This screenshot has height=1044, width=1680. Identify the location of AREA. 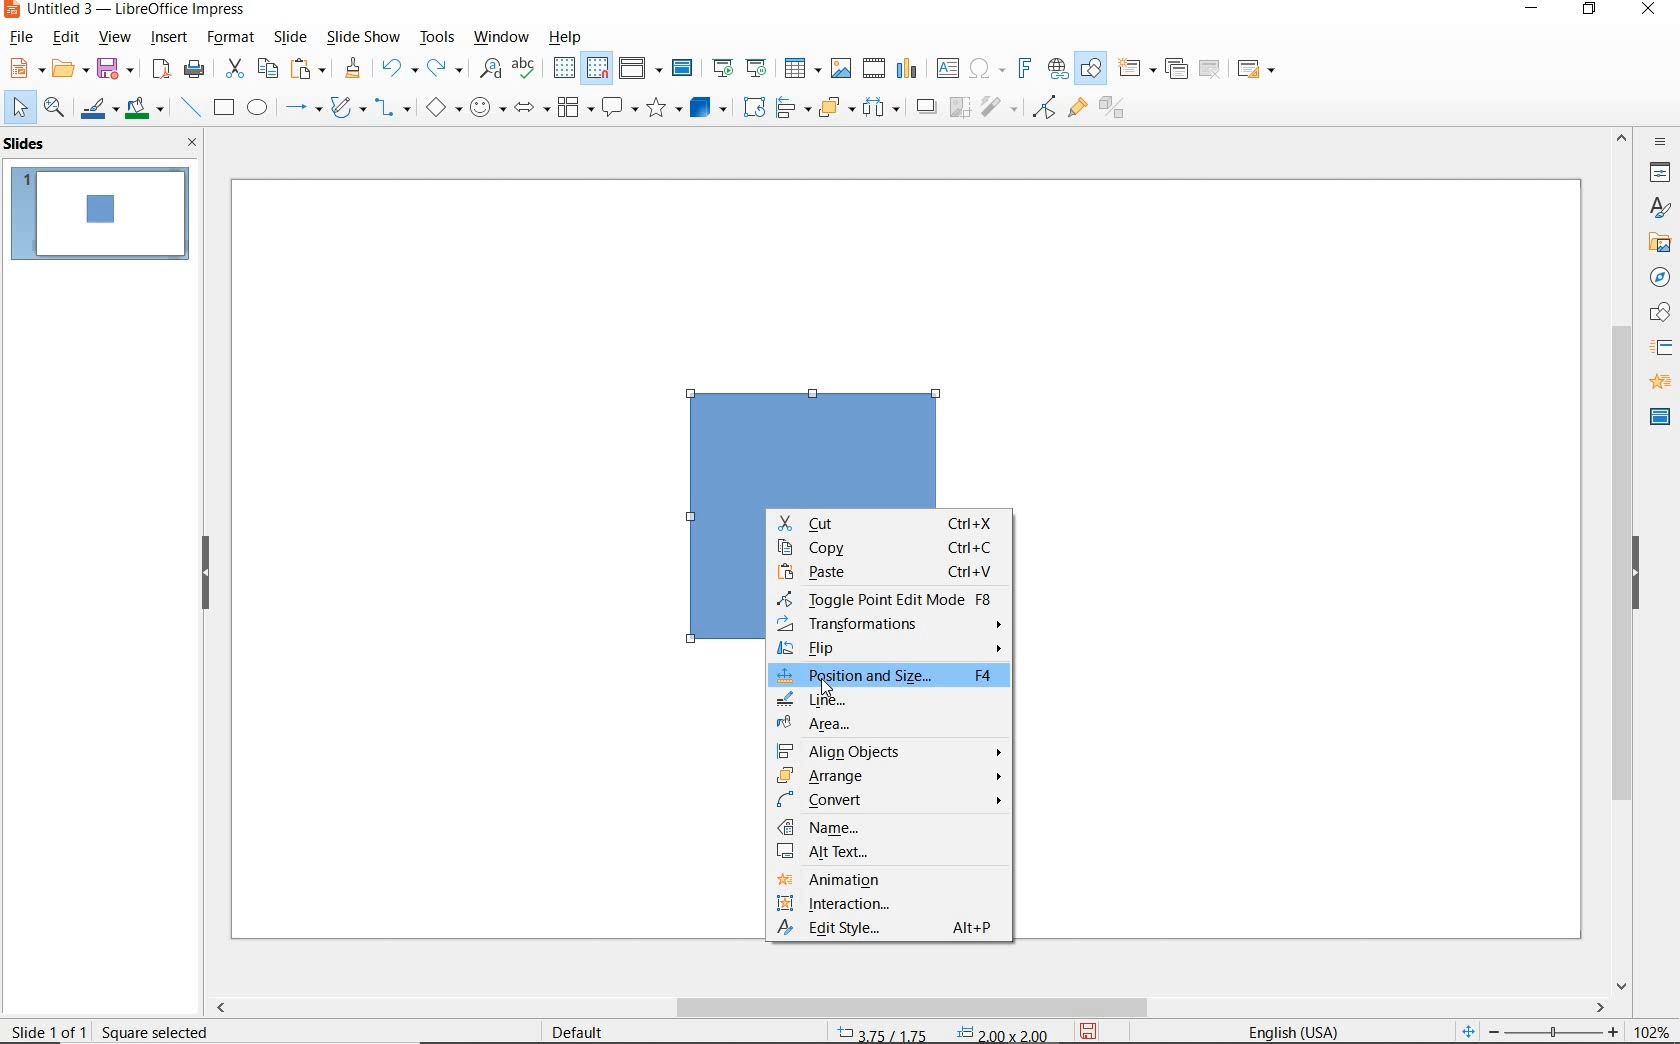
(888, 726).